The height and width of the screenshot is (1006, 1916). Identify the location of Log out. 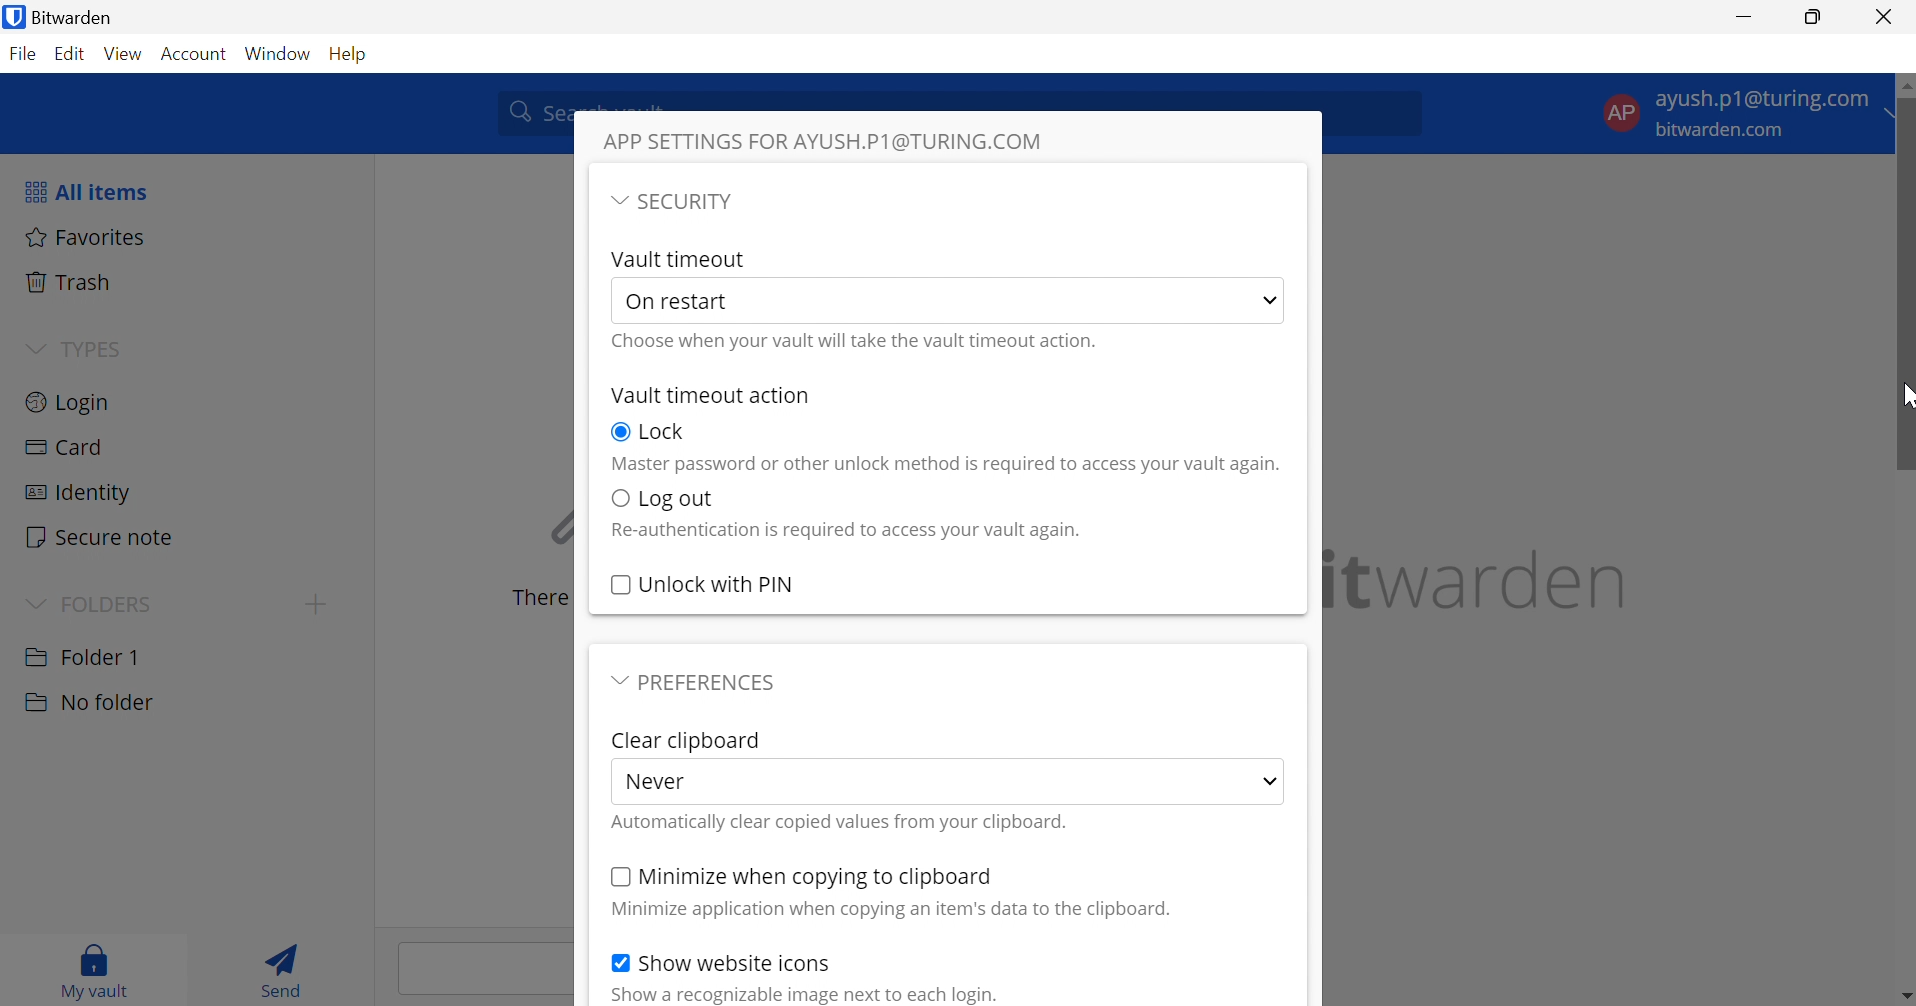
(676, 499).